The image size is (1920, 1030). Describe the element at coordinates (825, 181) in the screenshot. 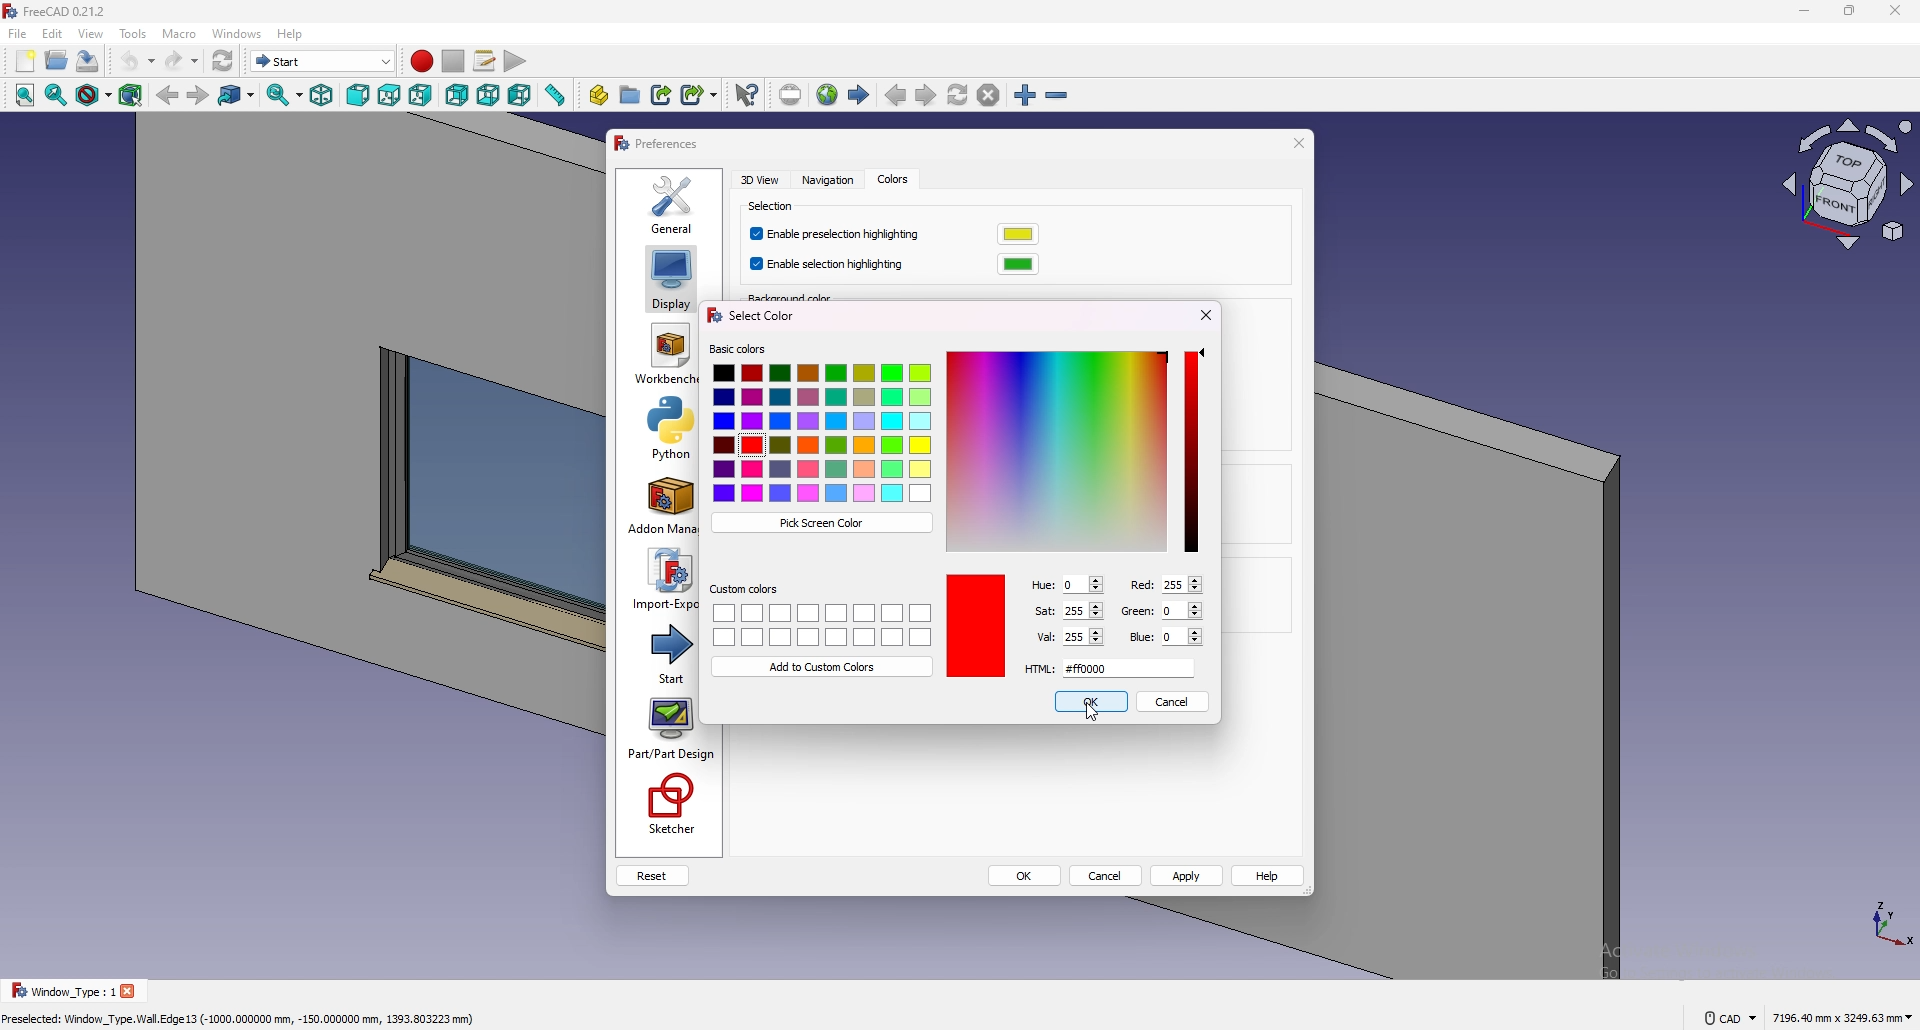

I see `navigation` at that location.